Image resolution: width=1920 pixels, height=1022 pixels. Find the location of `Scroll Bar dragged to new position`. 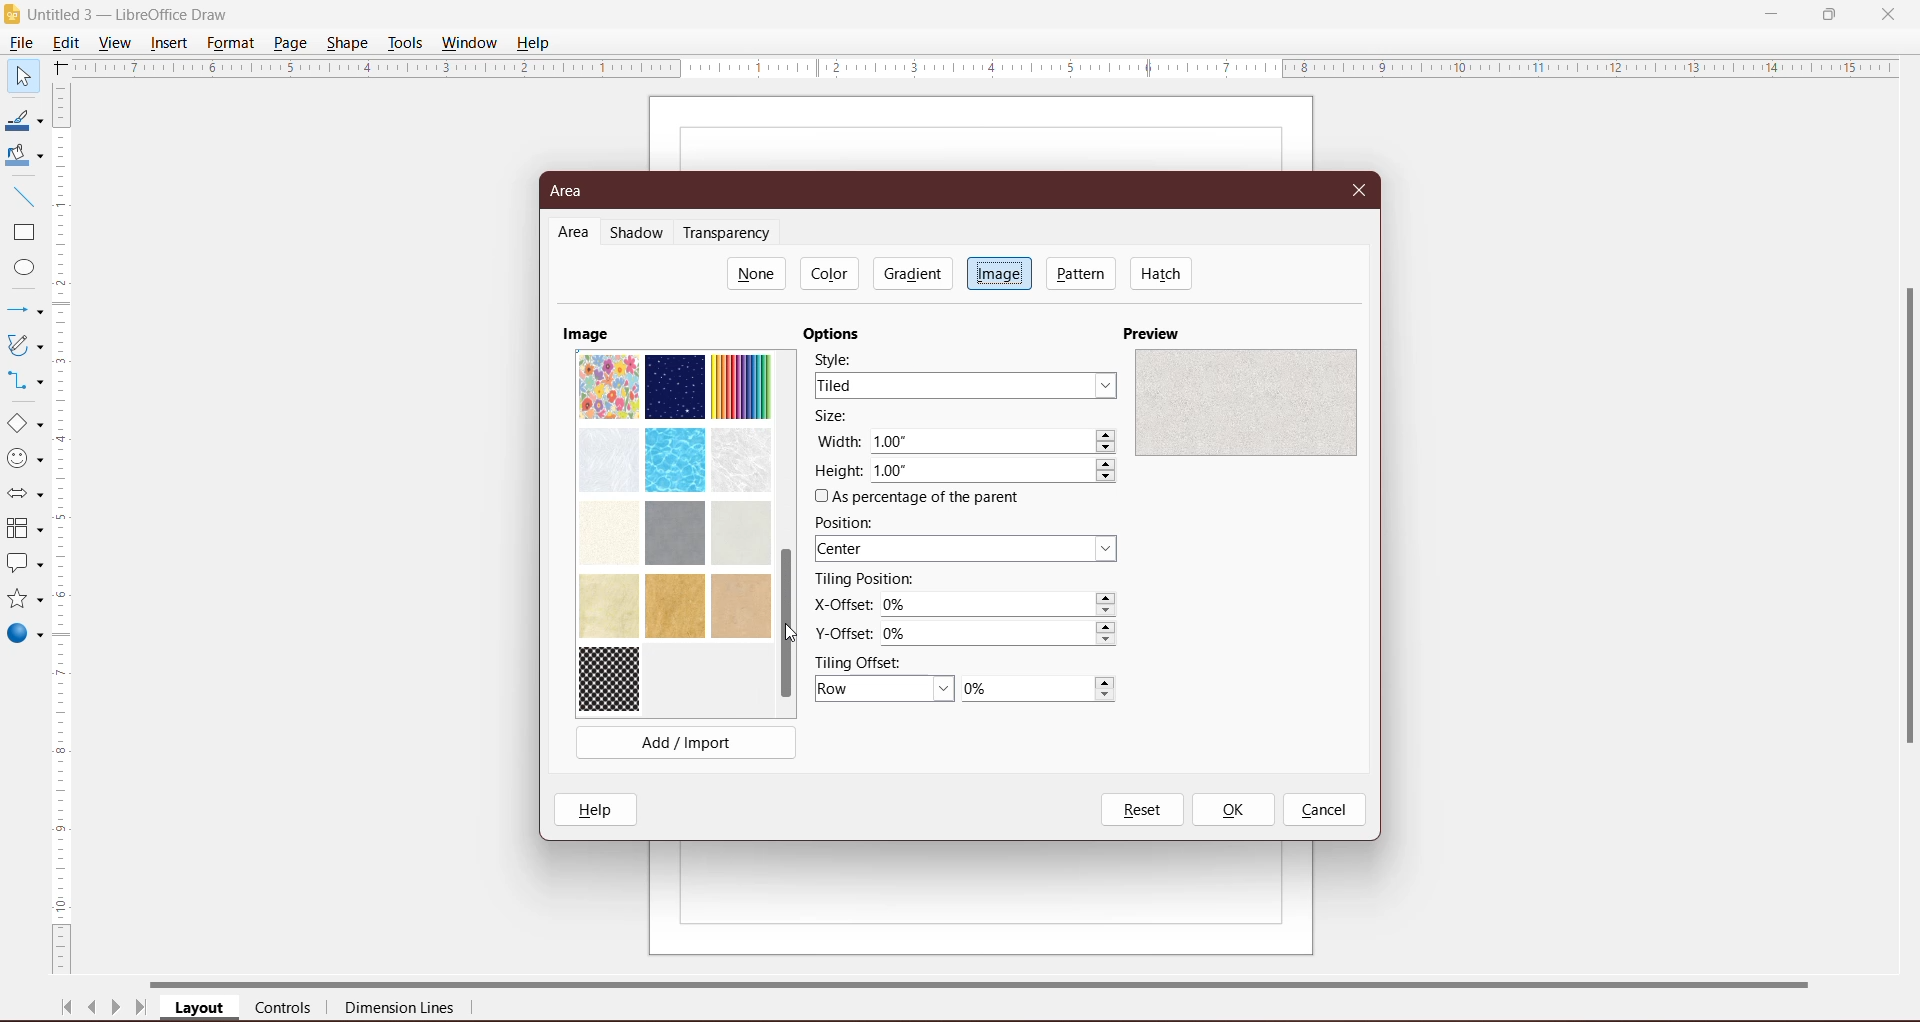

Scroll Bar dragged to new position is located at coordinates (785, 625).